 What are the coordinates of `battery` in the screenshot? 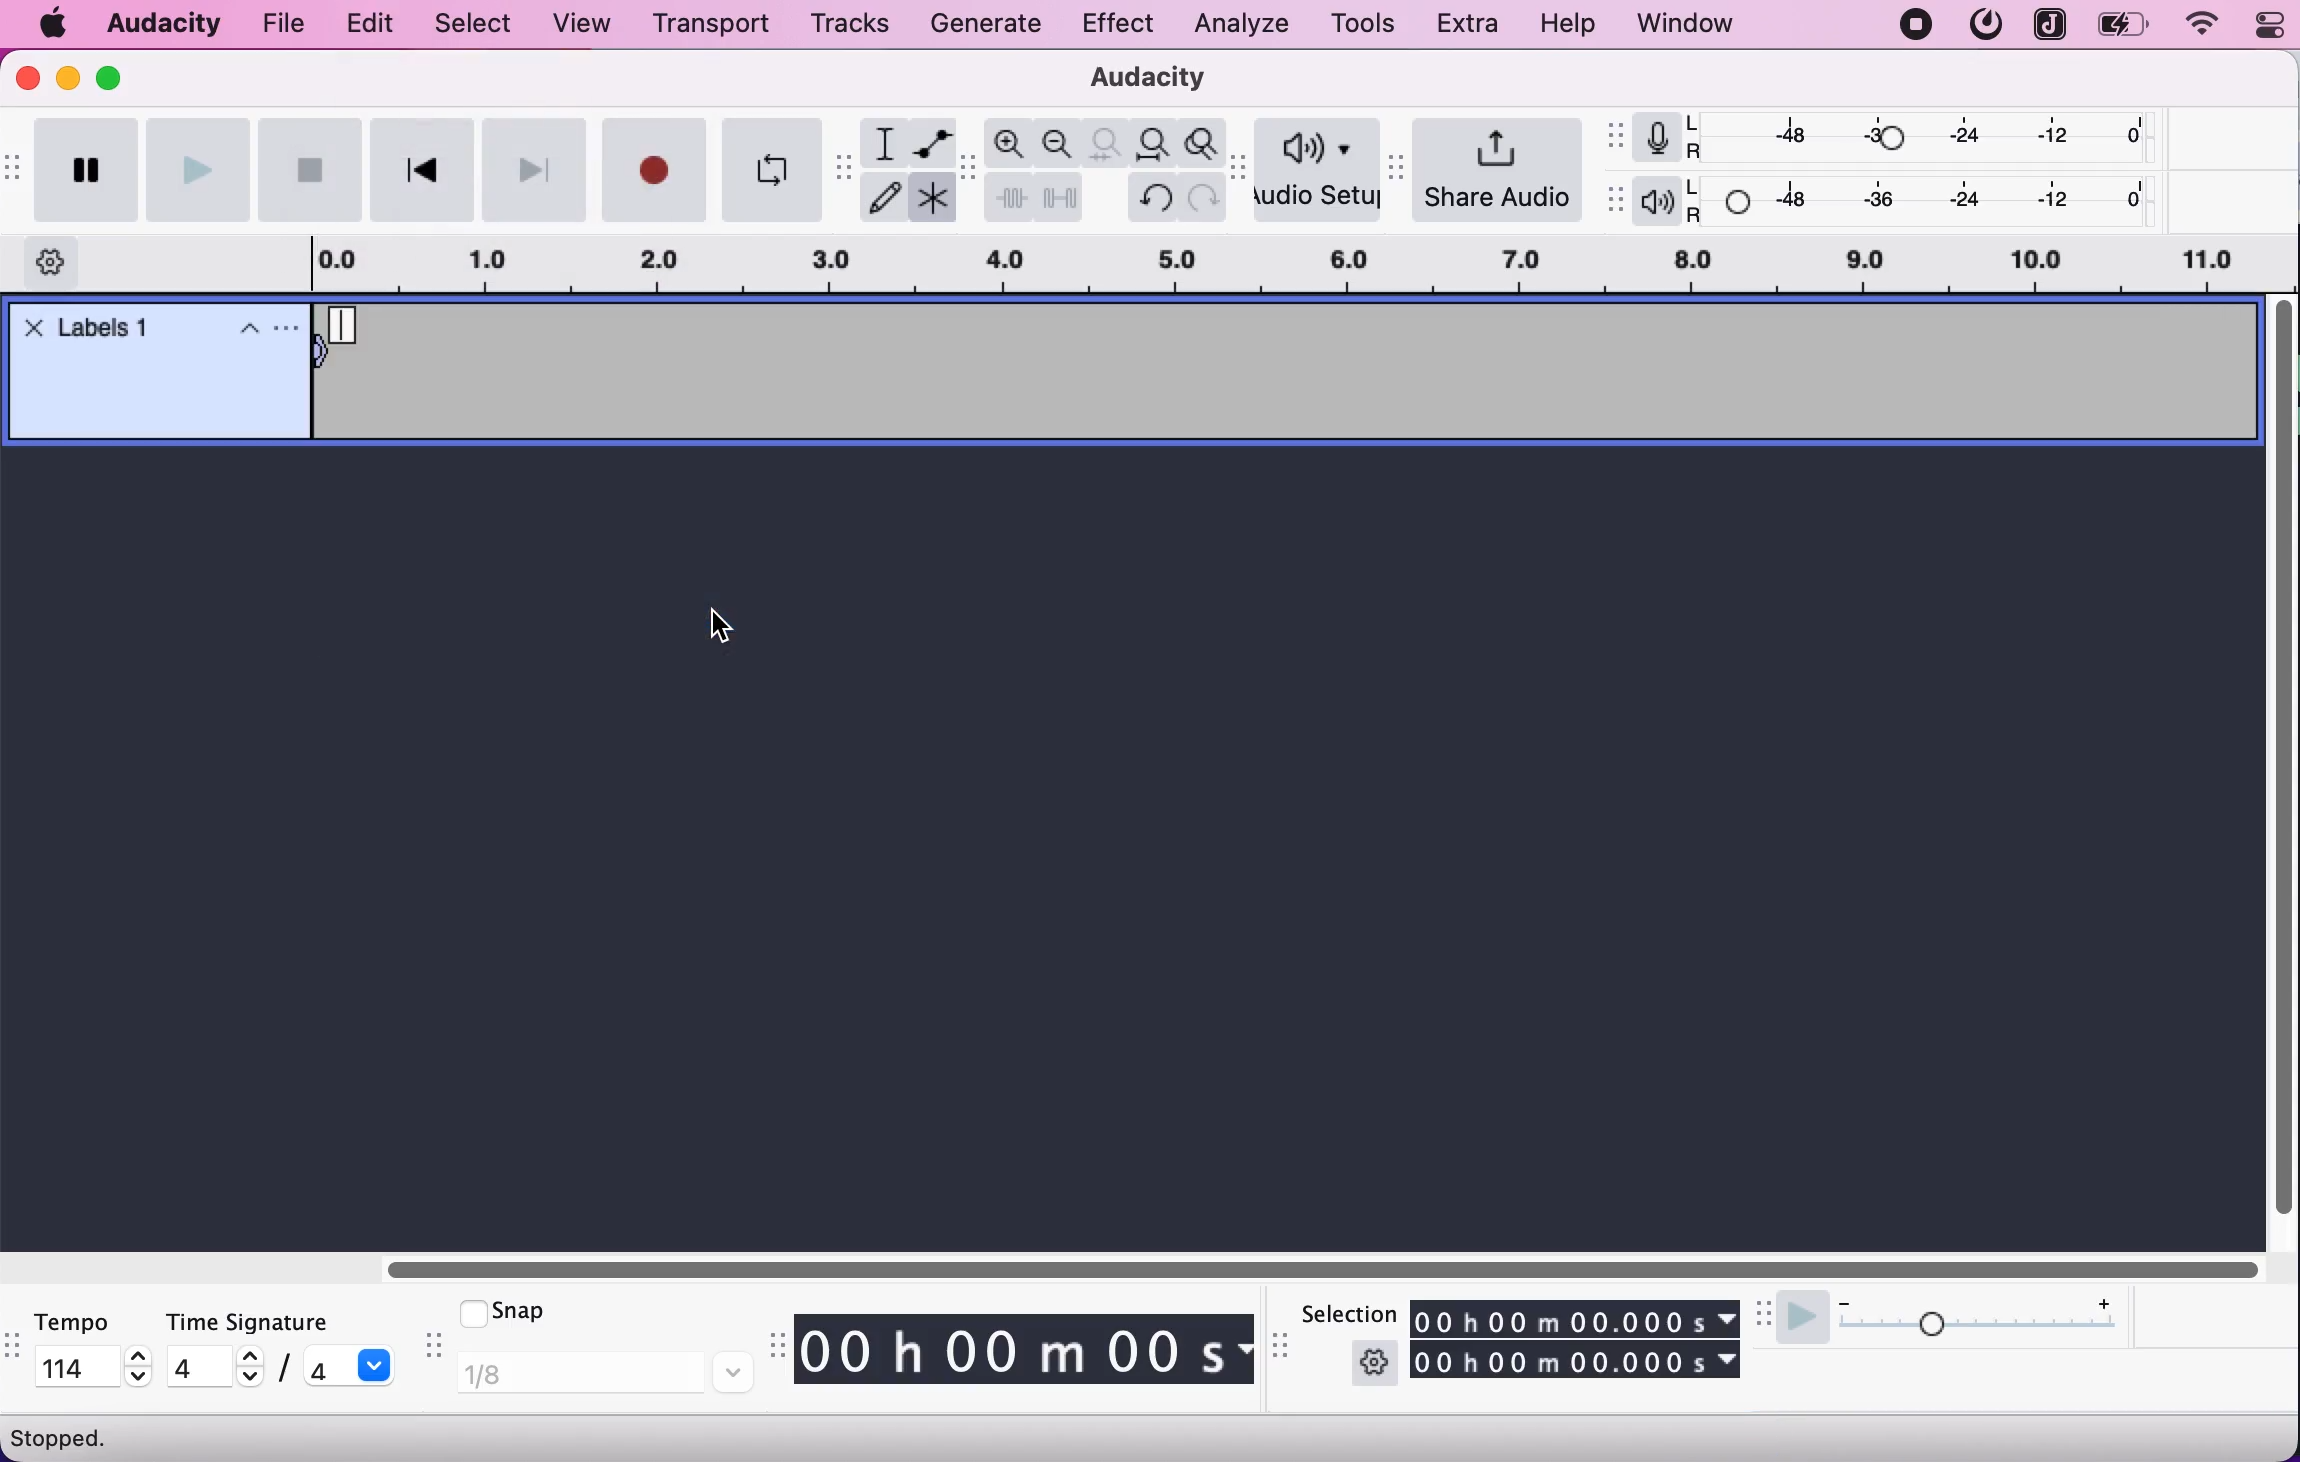 It's located at (2125, 25).